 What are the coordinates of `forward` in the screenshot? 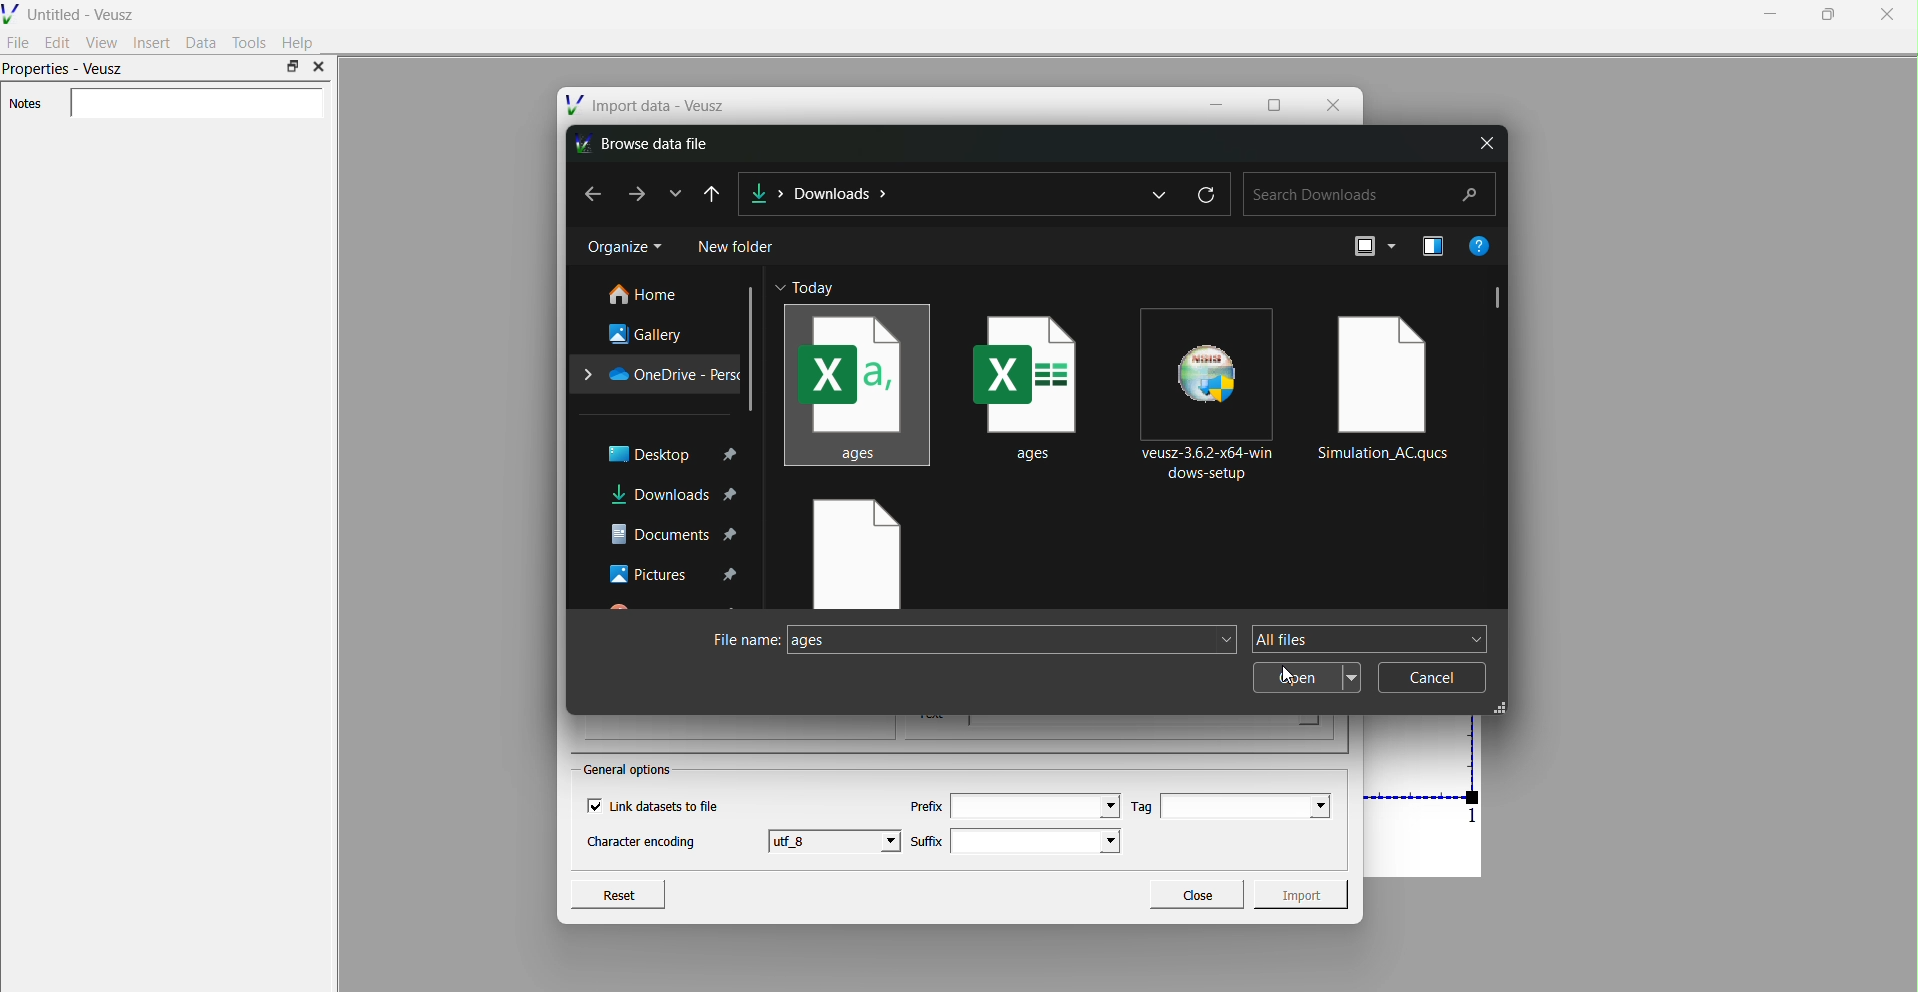 It's located at (639, 193).